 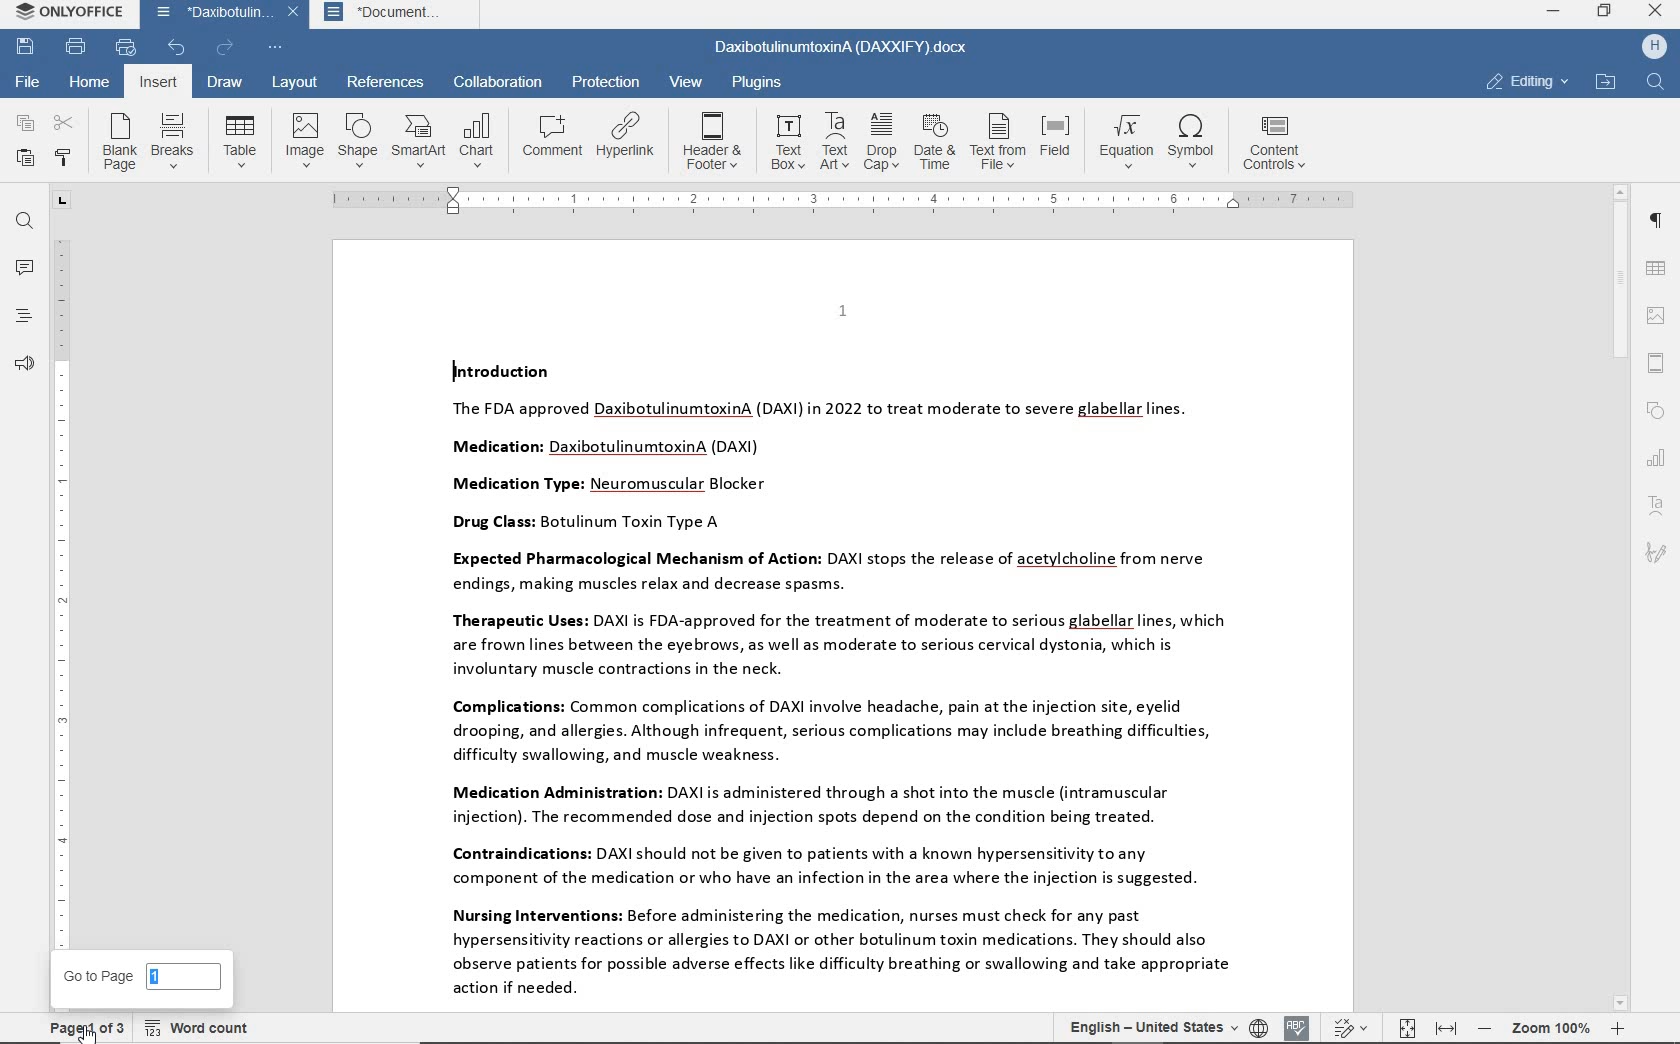 I want to click on image, so click(x=303, y=140).